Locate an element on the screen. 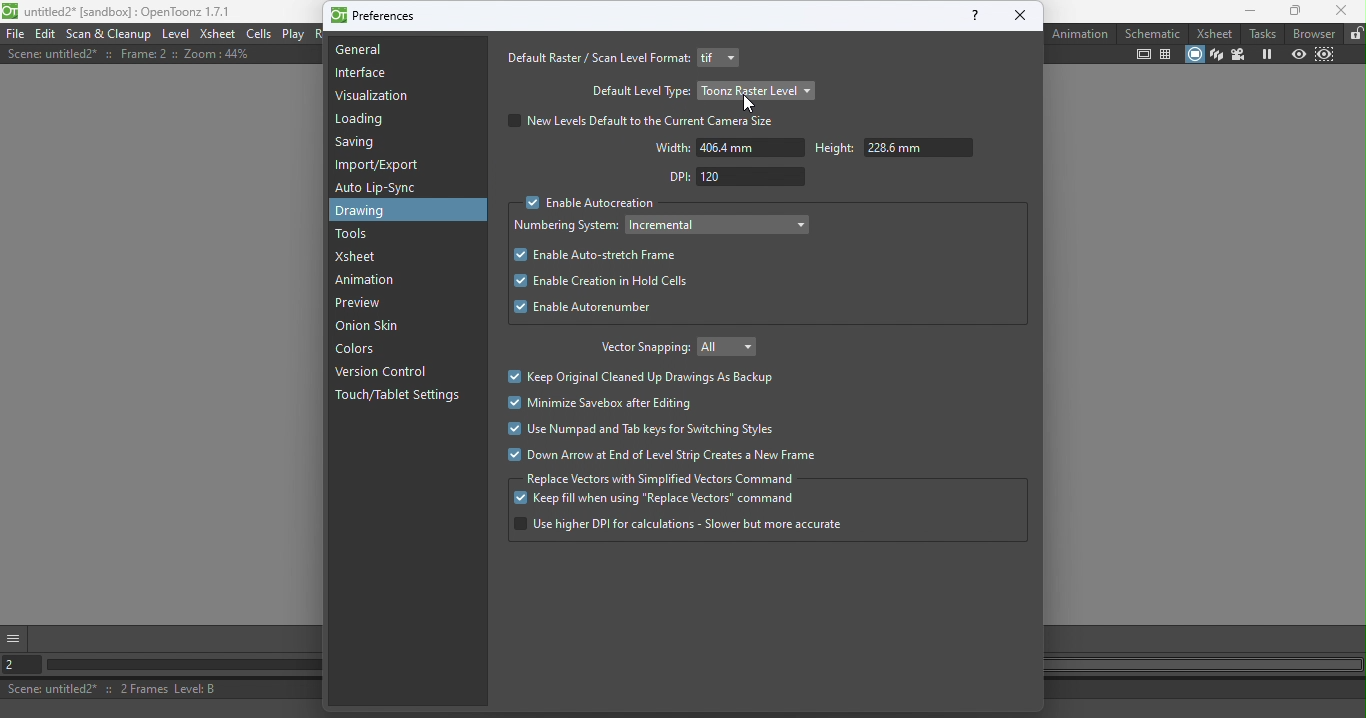 Image resolution: width=1366 pixels, height=718 pixels. Maximize is located at coordinates (1292, 12).